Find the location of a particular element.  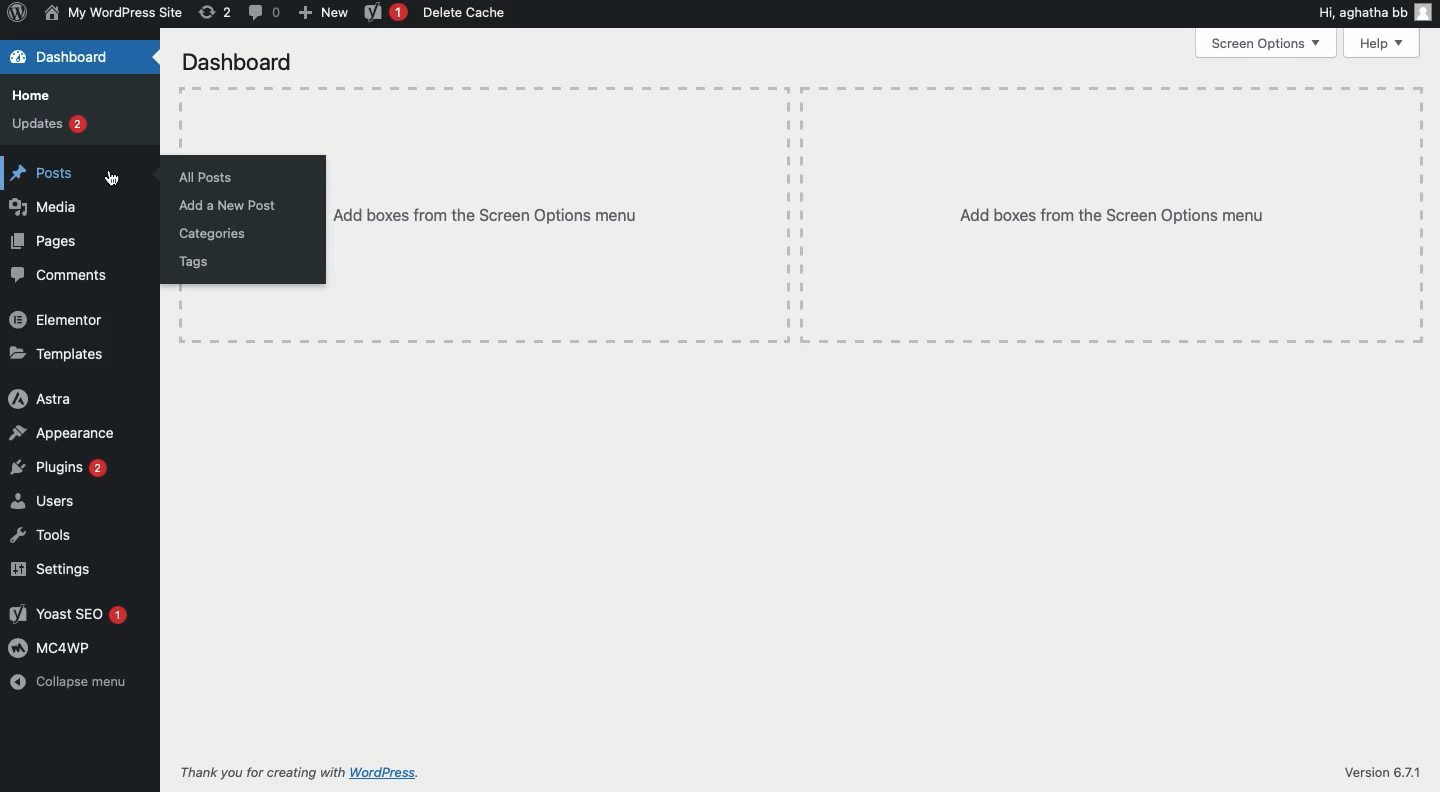

Thank you for creating with WordPress is located at coordinates (298, 771).